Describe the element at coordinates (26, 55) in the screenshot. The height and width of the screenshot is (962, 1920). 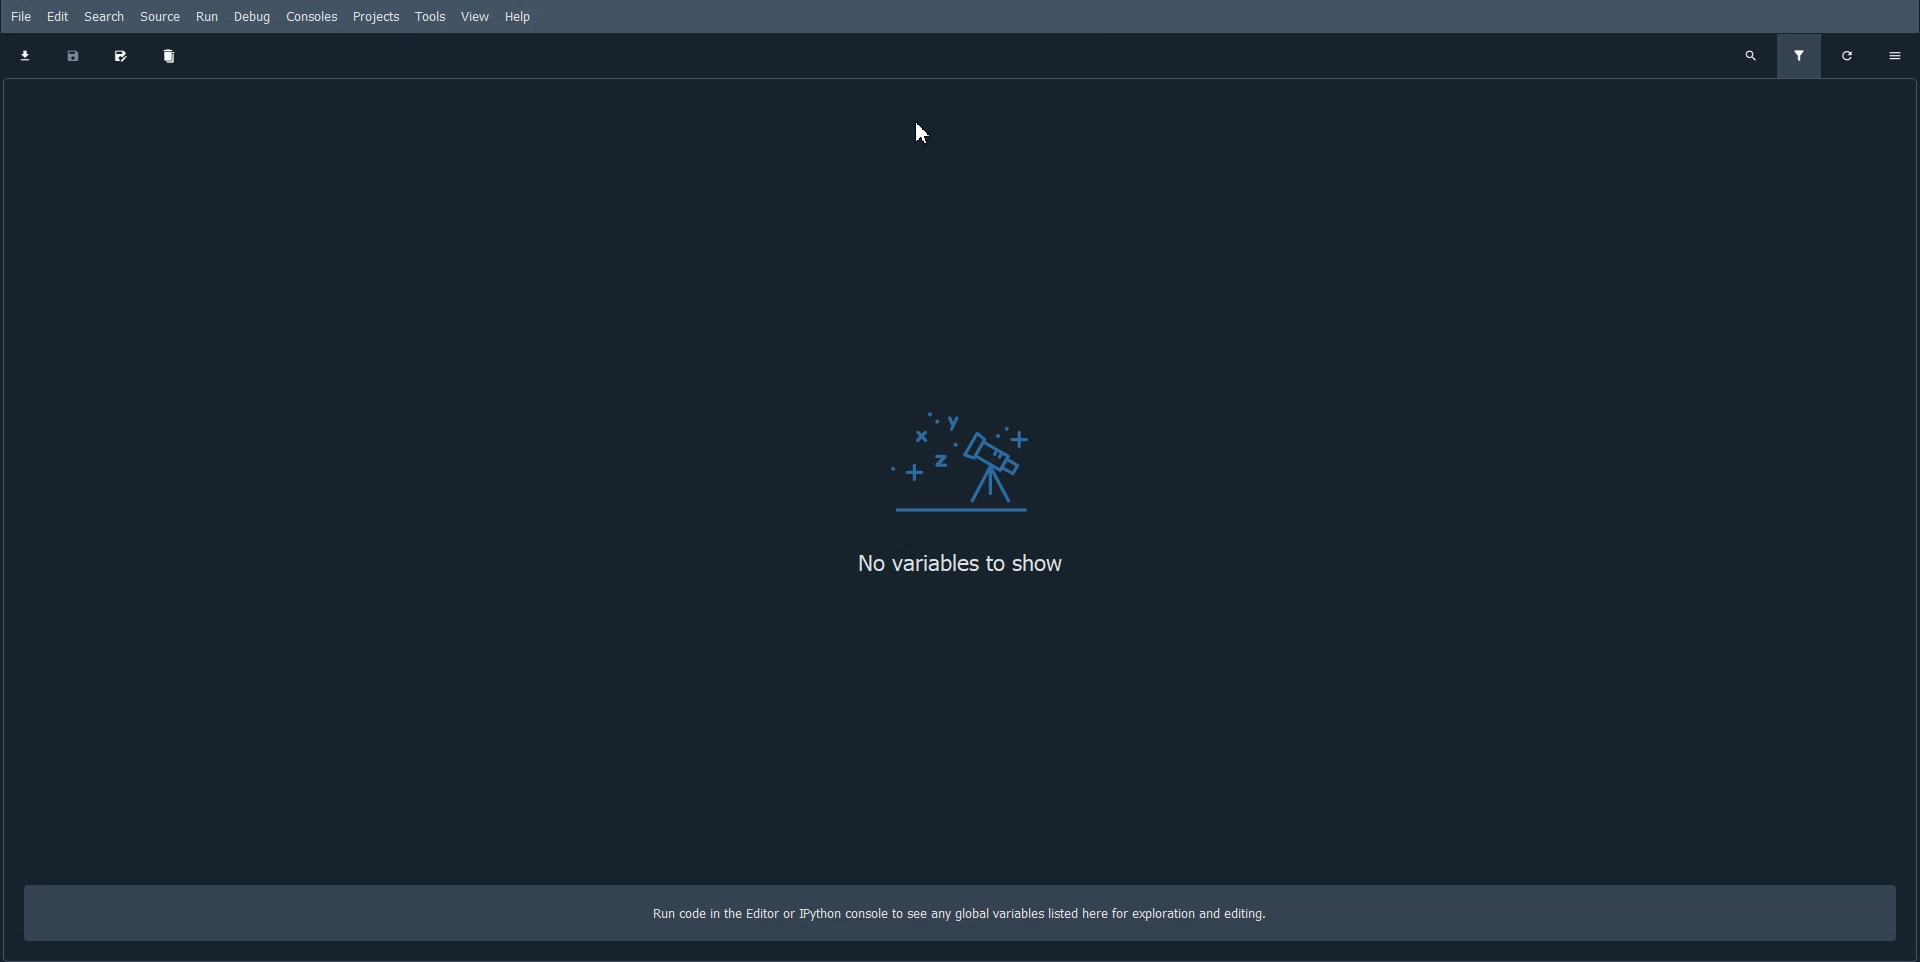
I see `Import data` at that location.